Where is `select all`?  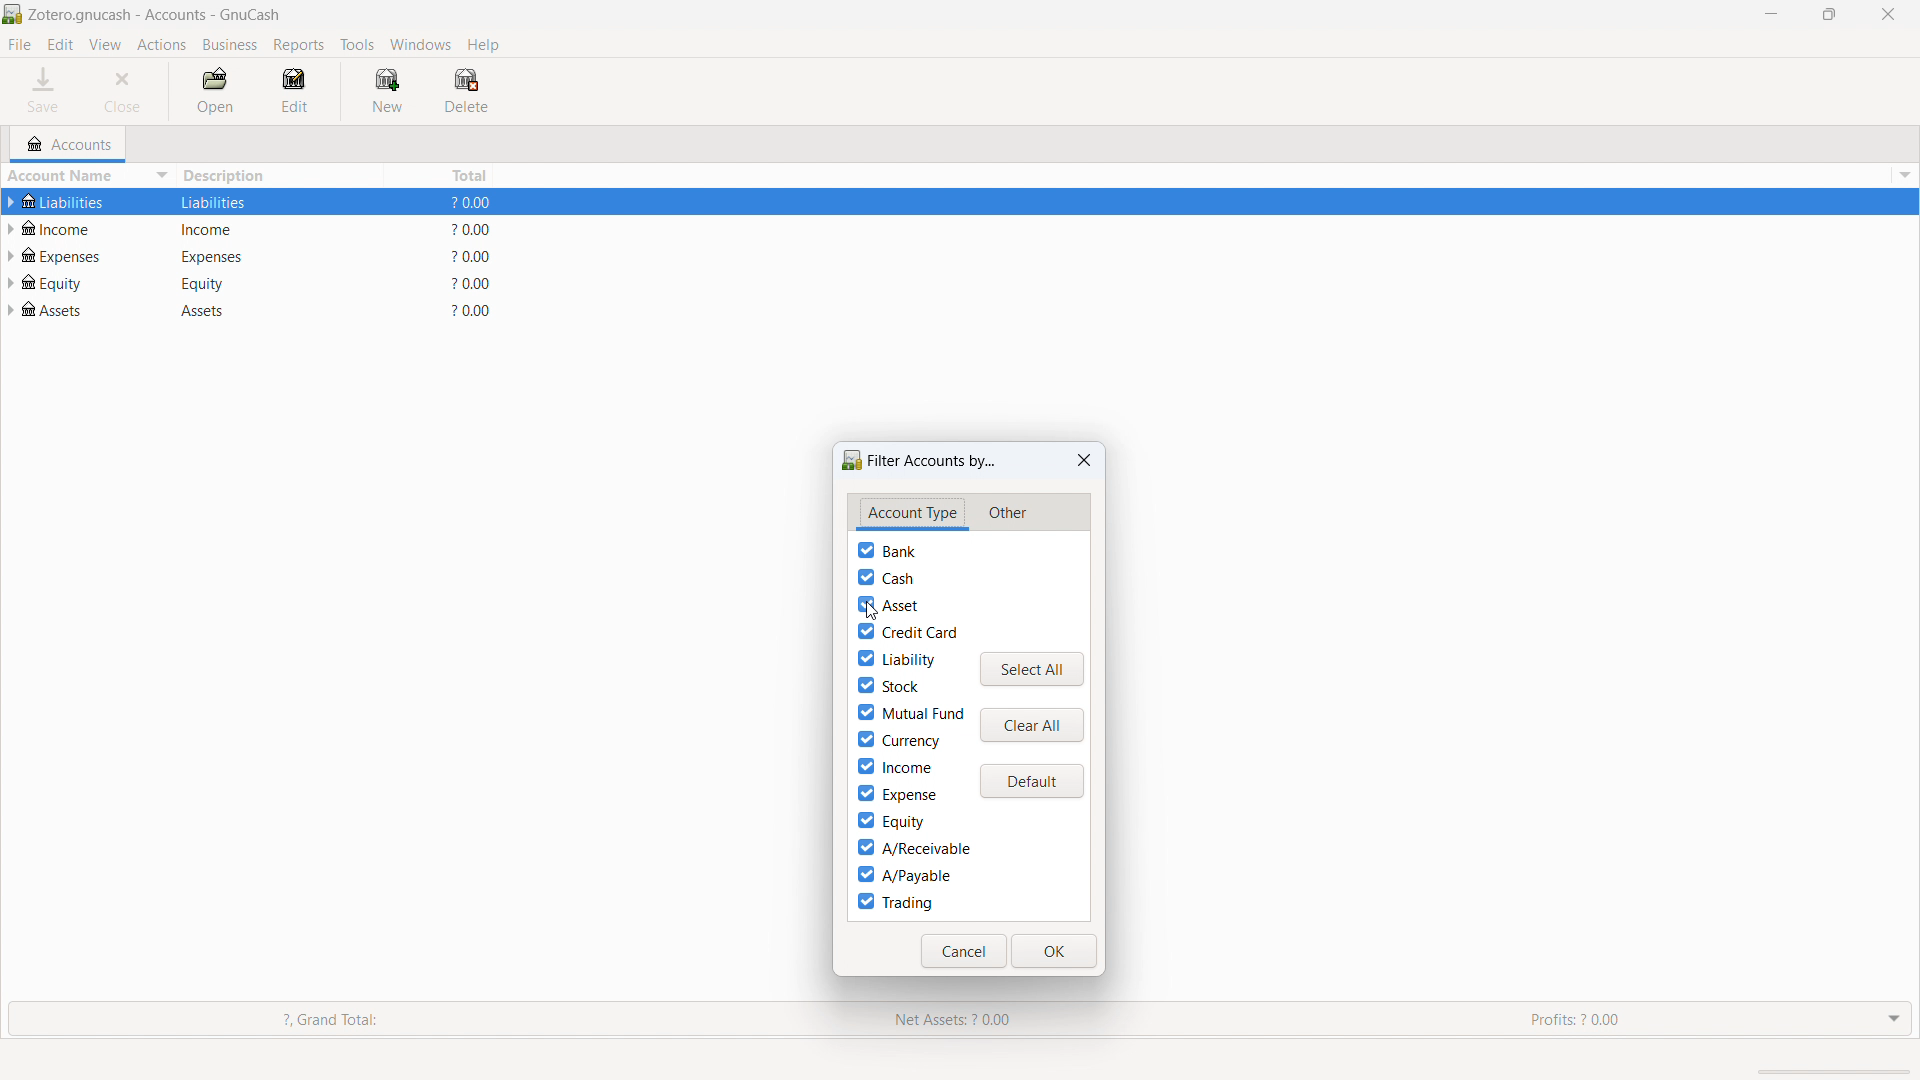
select all is located at coordinates (1032, 670).